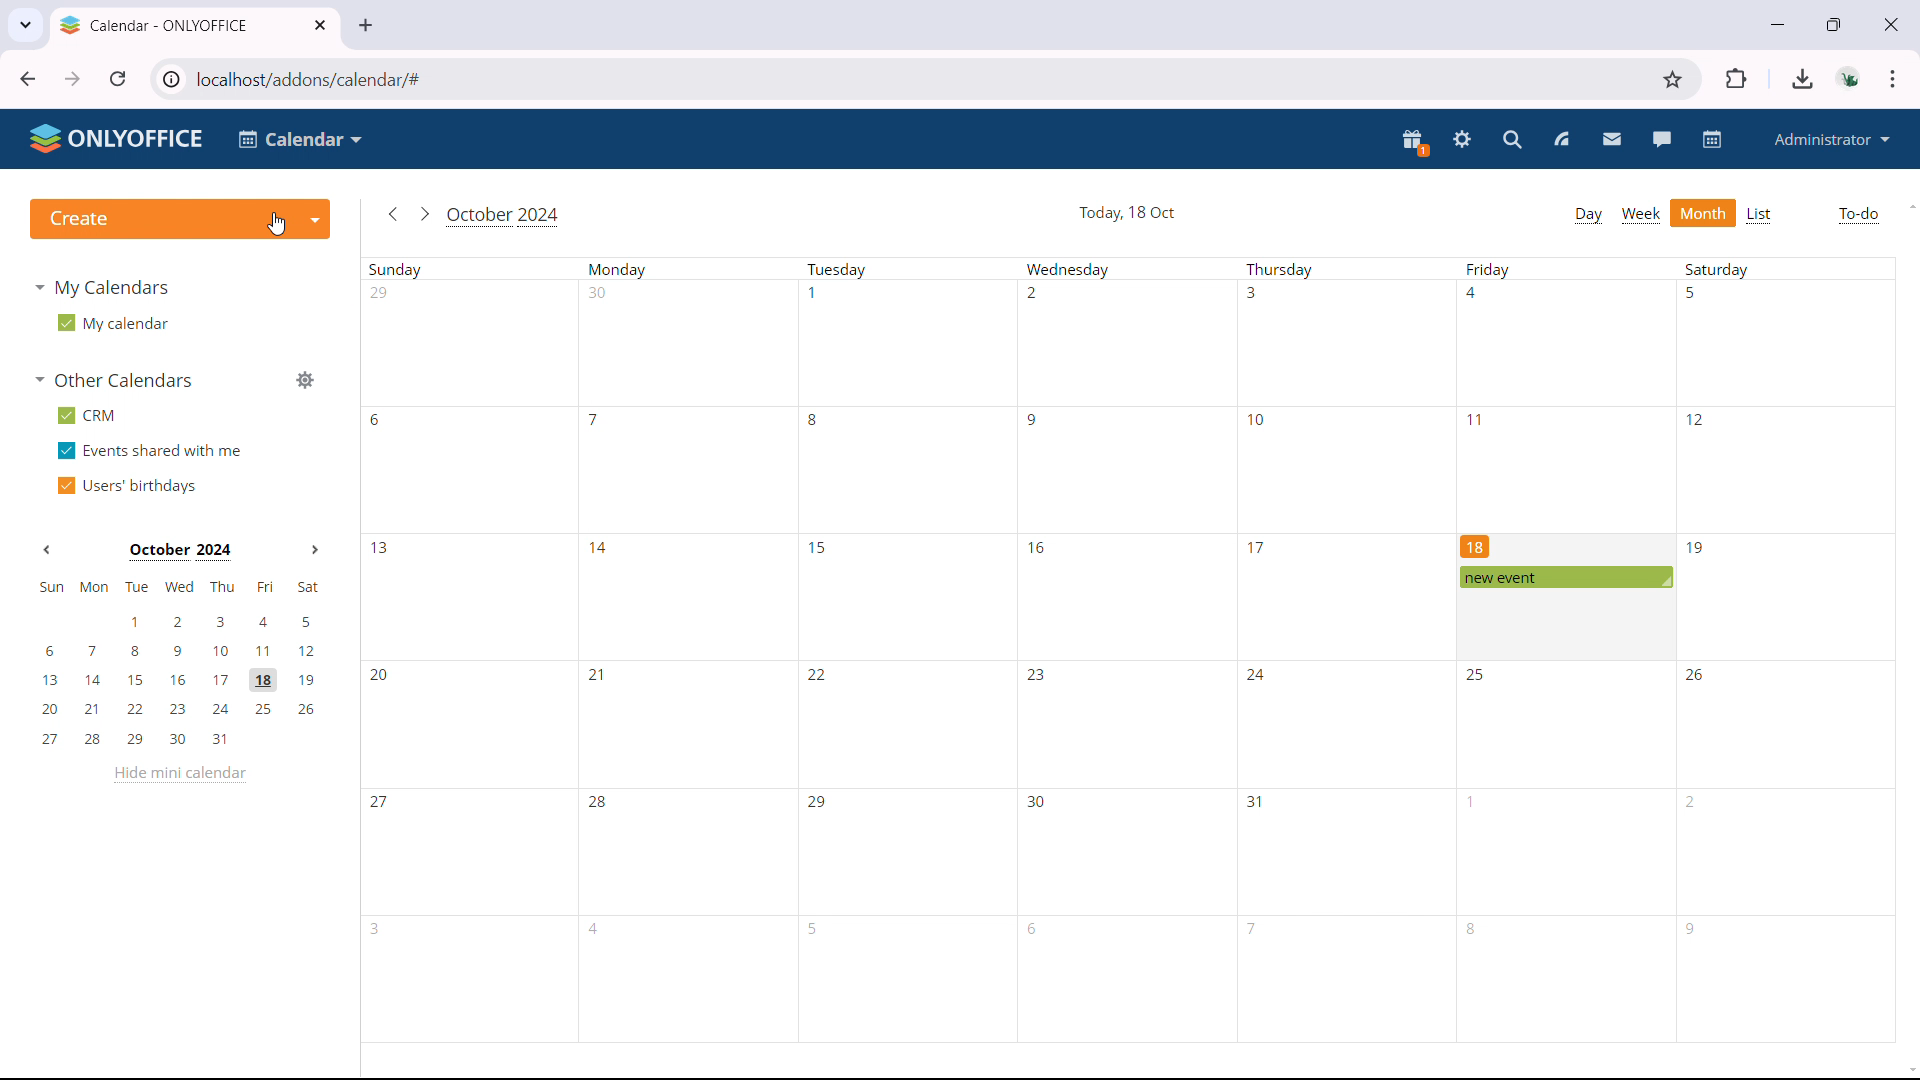 This screenshot has height=1080, width=1920. I want to click on 15, so click(819, 547).